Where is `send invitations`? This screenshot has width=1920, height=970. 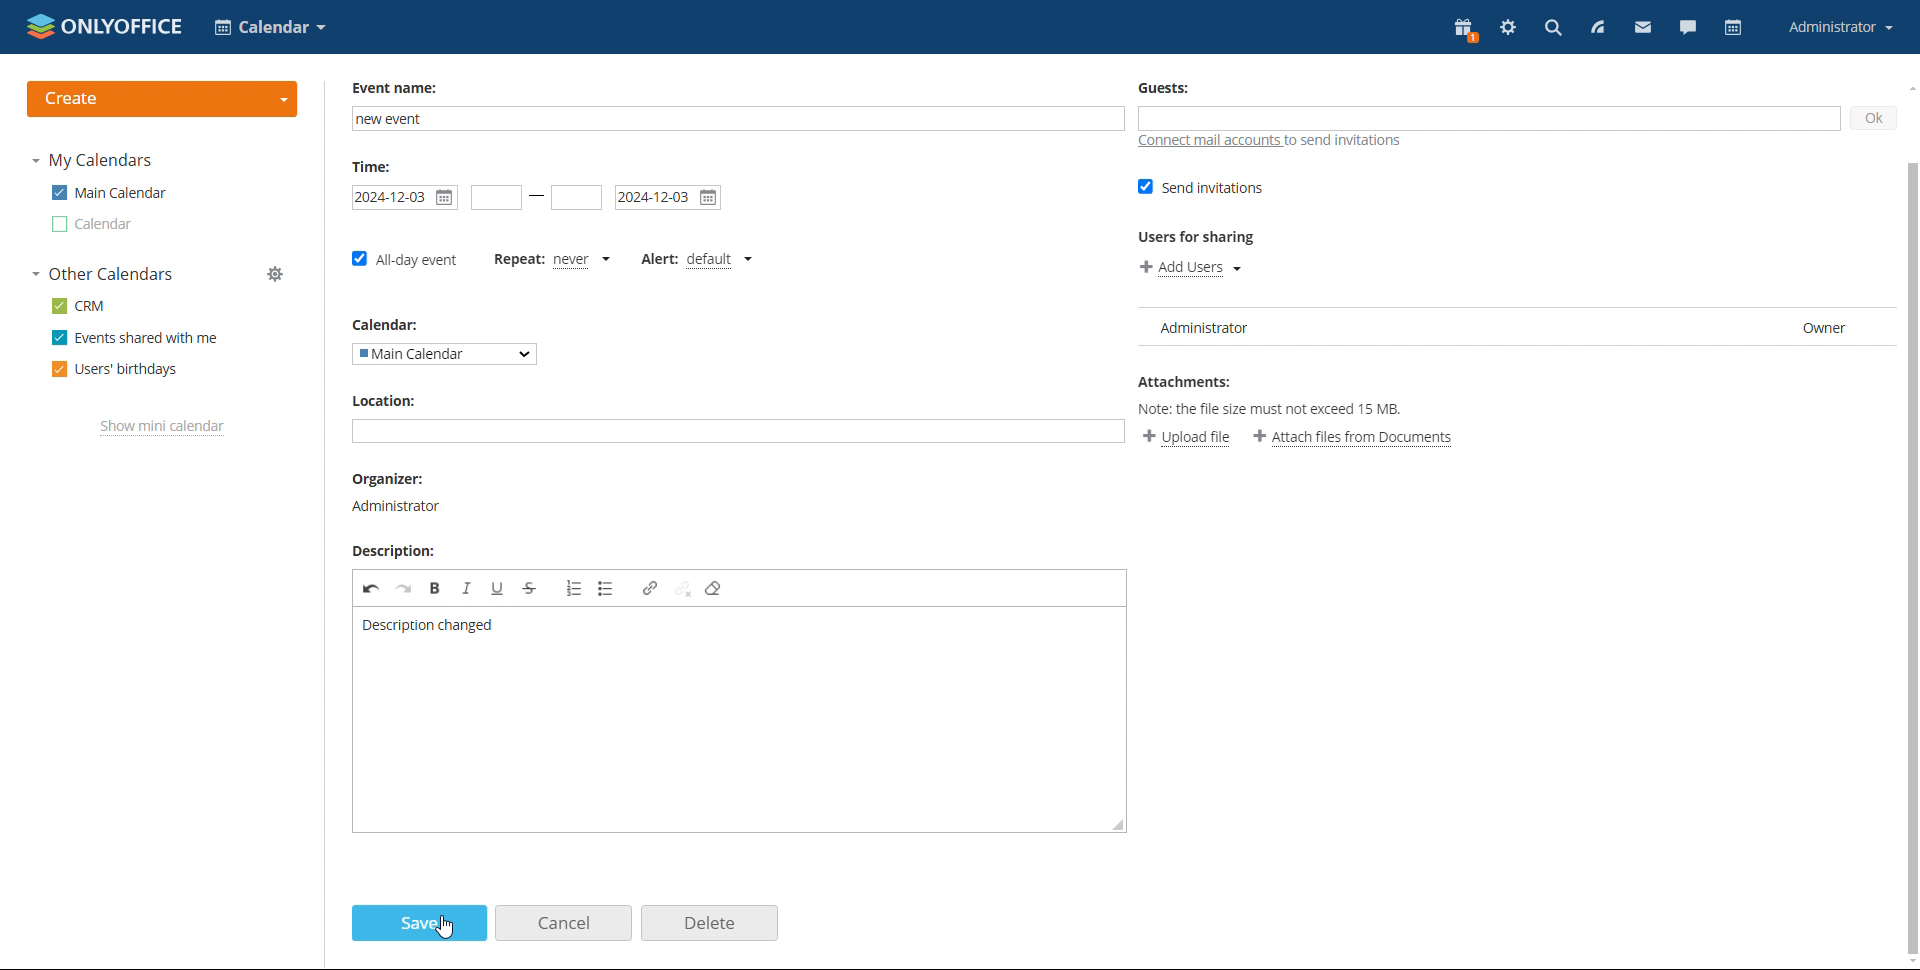 send invitations is located at coordinates (1200, 188).